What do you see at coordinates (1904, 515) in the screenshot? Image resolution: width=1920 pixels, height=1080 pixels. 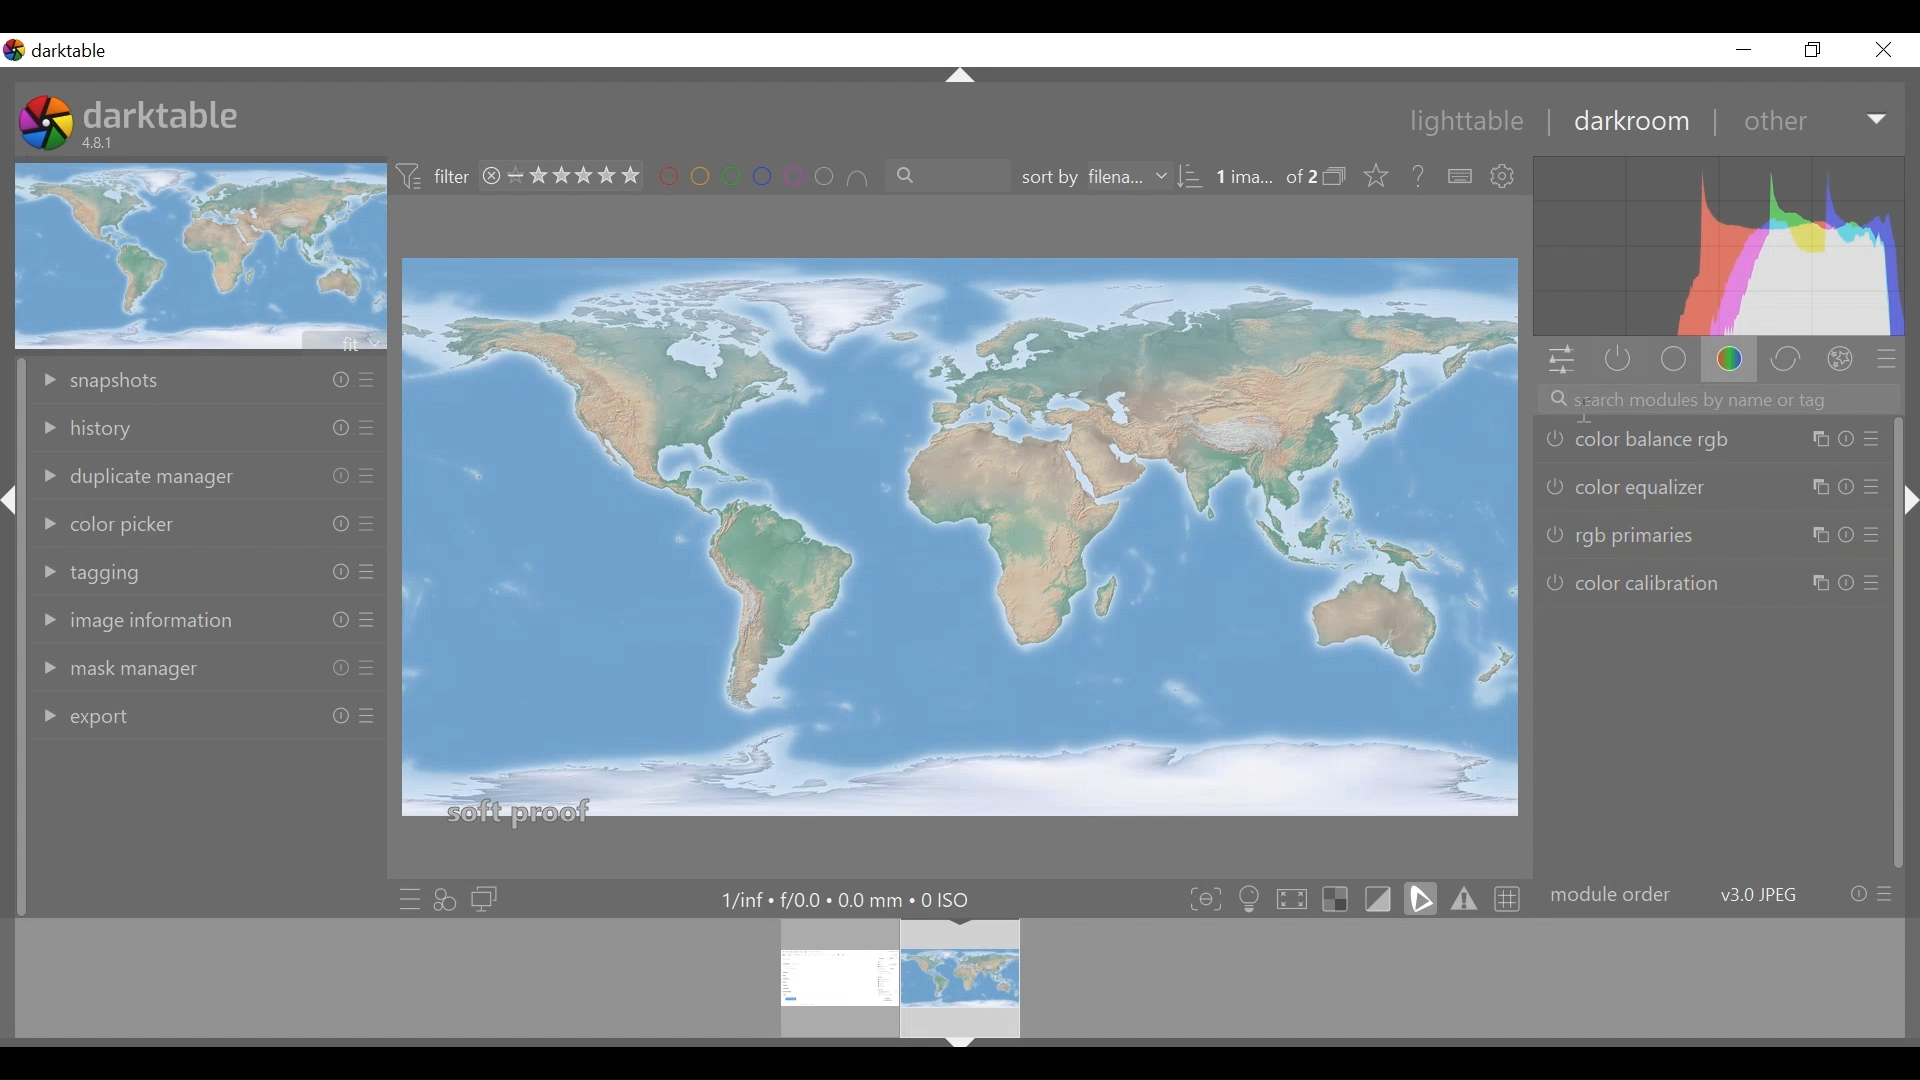 I see `` at bounding box center [1904, 515].